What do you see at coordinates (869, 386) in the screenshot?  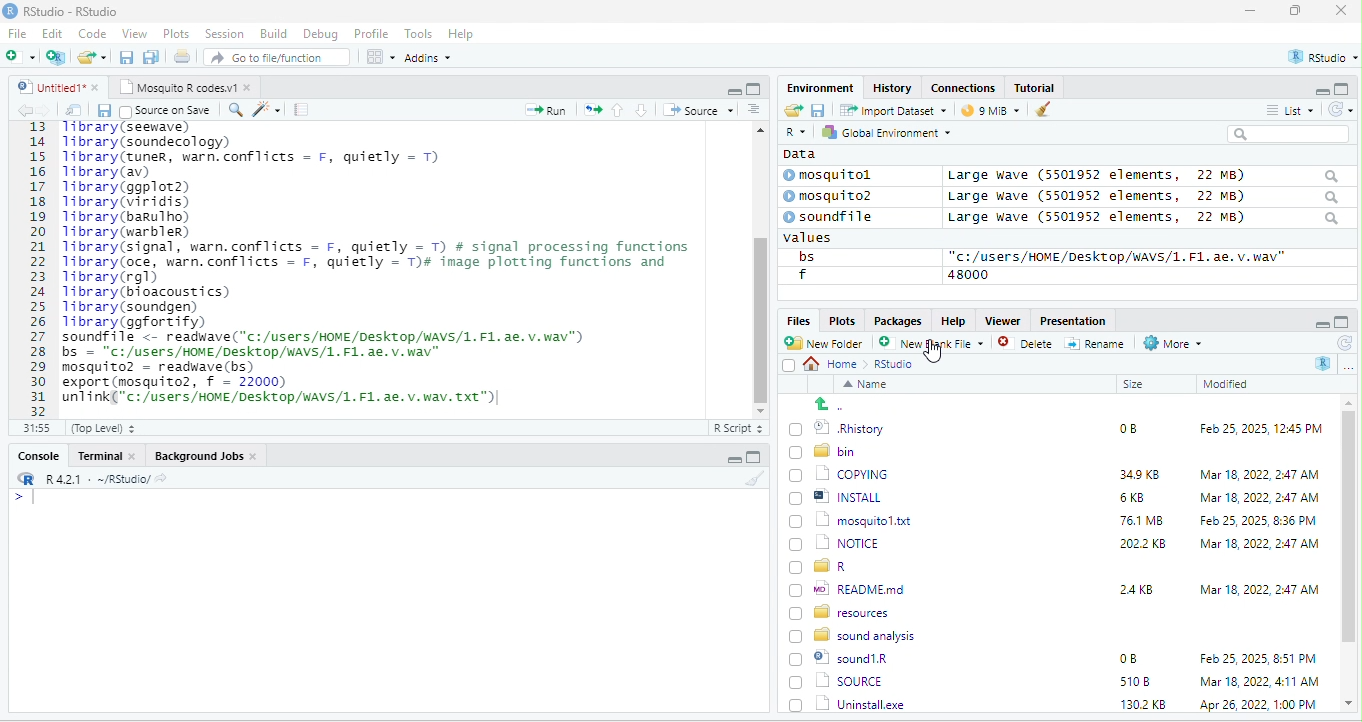 I see ` Name` at bounding box center [869, 386].